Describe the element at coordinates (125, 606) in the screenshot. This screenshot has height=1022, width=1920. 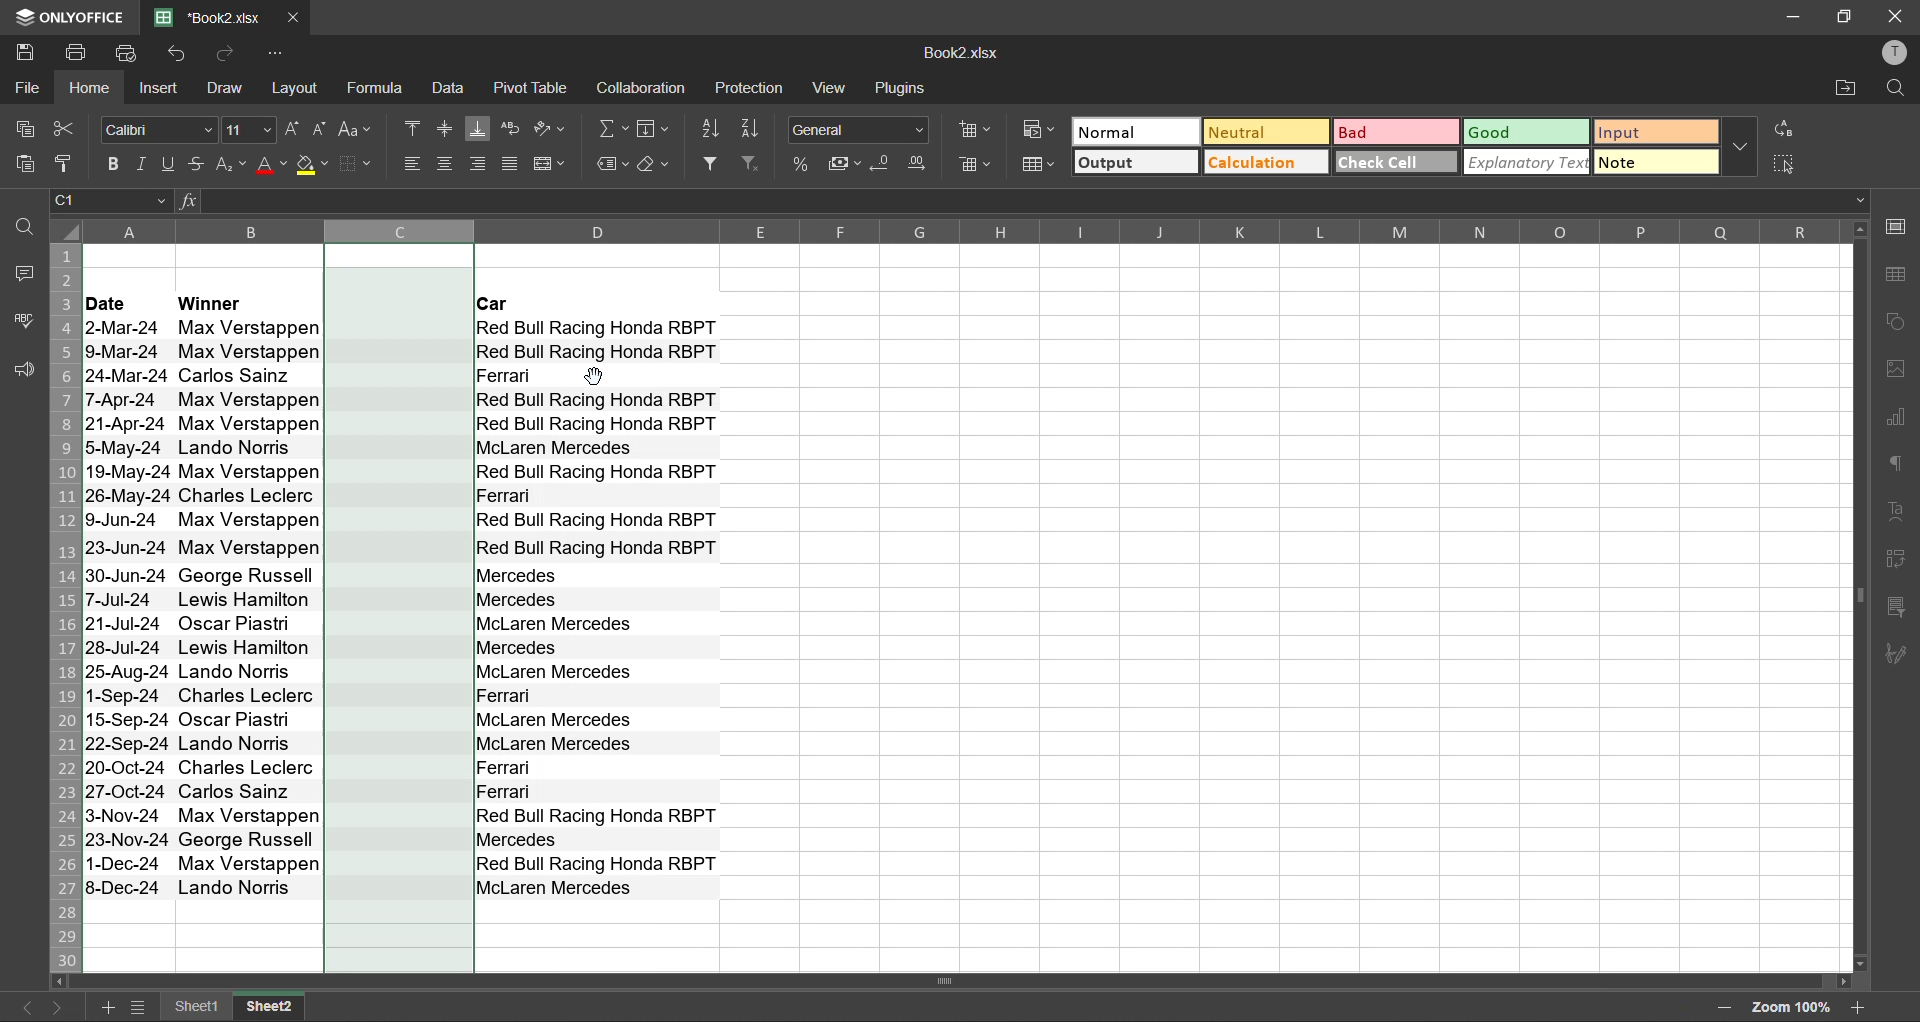
I see `2-Mar-24
9-Mar-24
24-Mar-24
7-Apr-24
21-Apr-24
5-May-24
19-May-24
26-May-24
9-Jun-24
23-Jun-24
30-Jun-24
7-Jul-24
21-Jul-24
28-Jul-24
25-Aug-24
1-Sep-24
15-Sep-24
22-Sep-24
20-Oct-24
27-Oct-24
3-Nov-24
23-Nov-24
1-Dec-24
8.Dec-24` at that location.